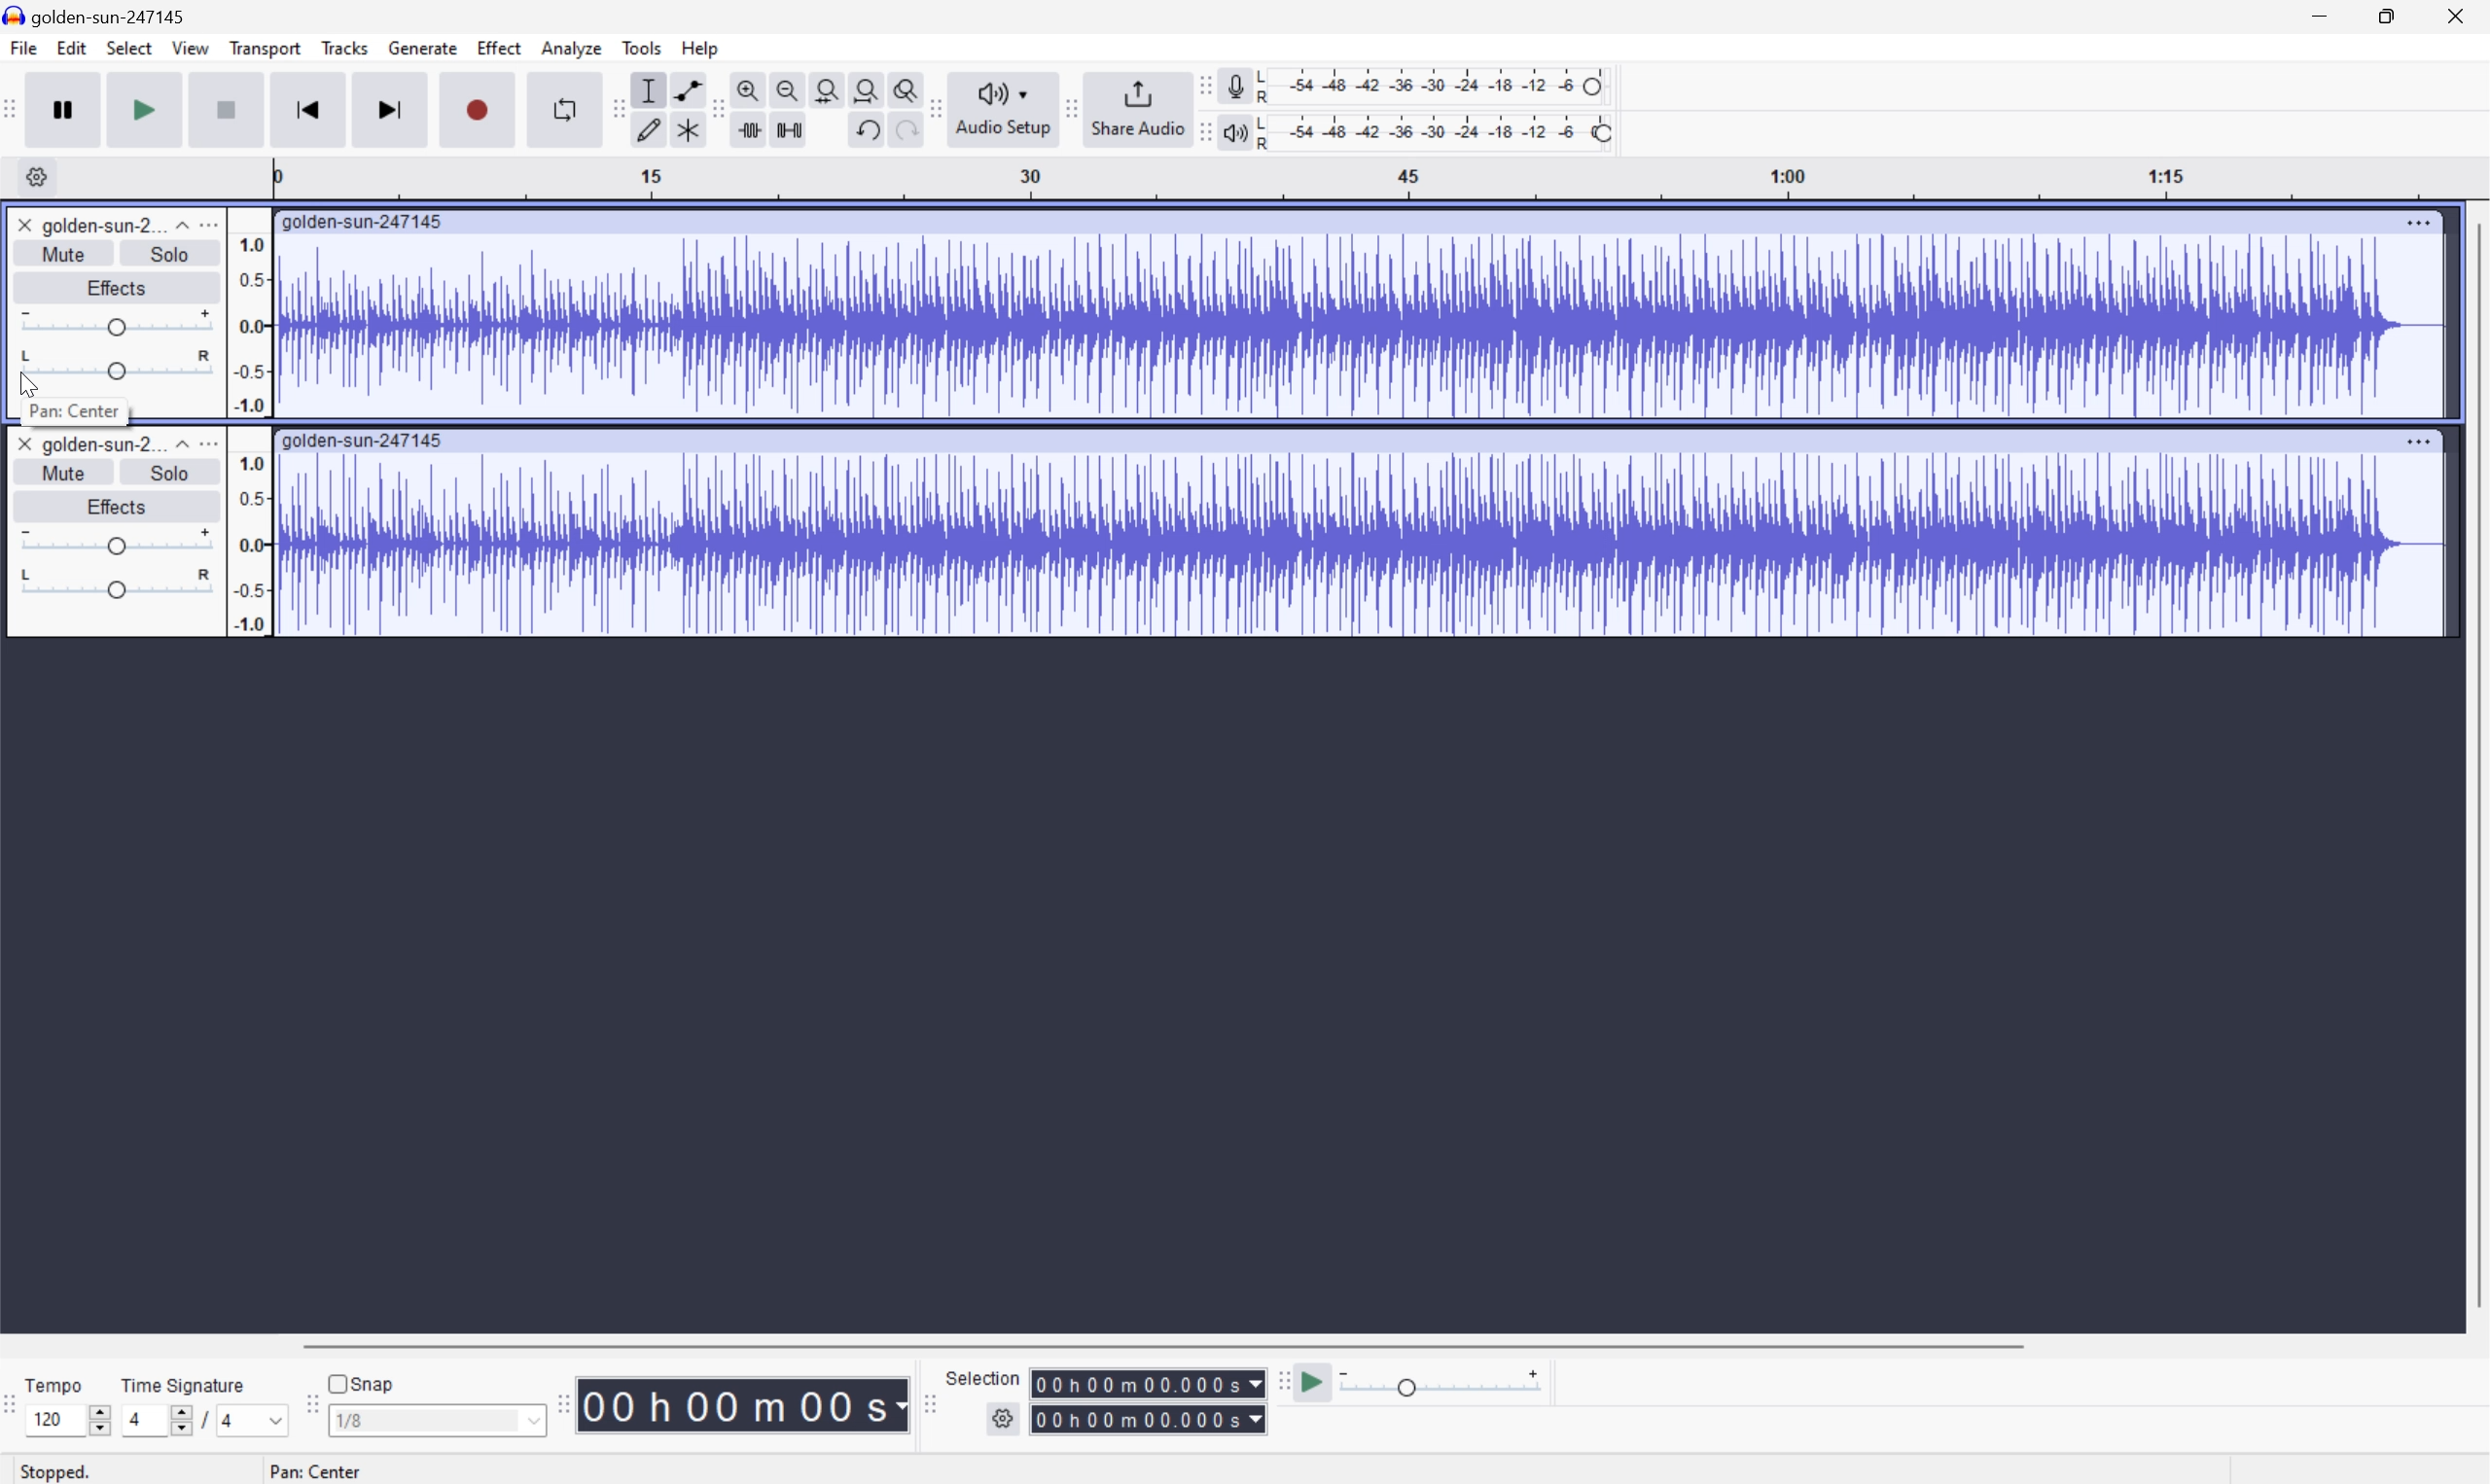  Describe the element at coordinates (687, 88) in the screenshot. I see `Envelope tool` at that location.